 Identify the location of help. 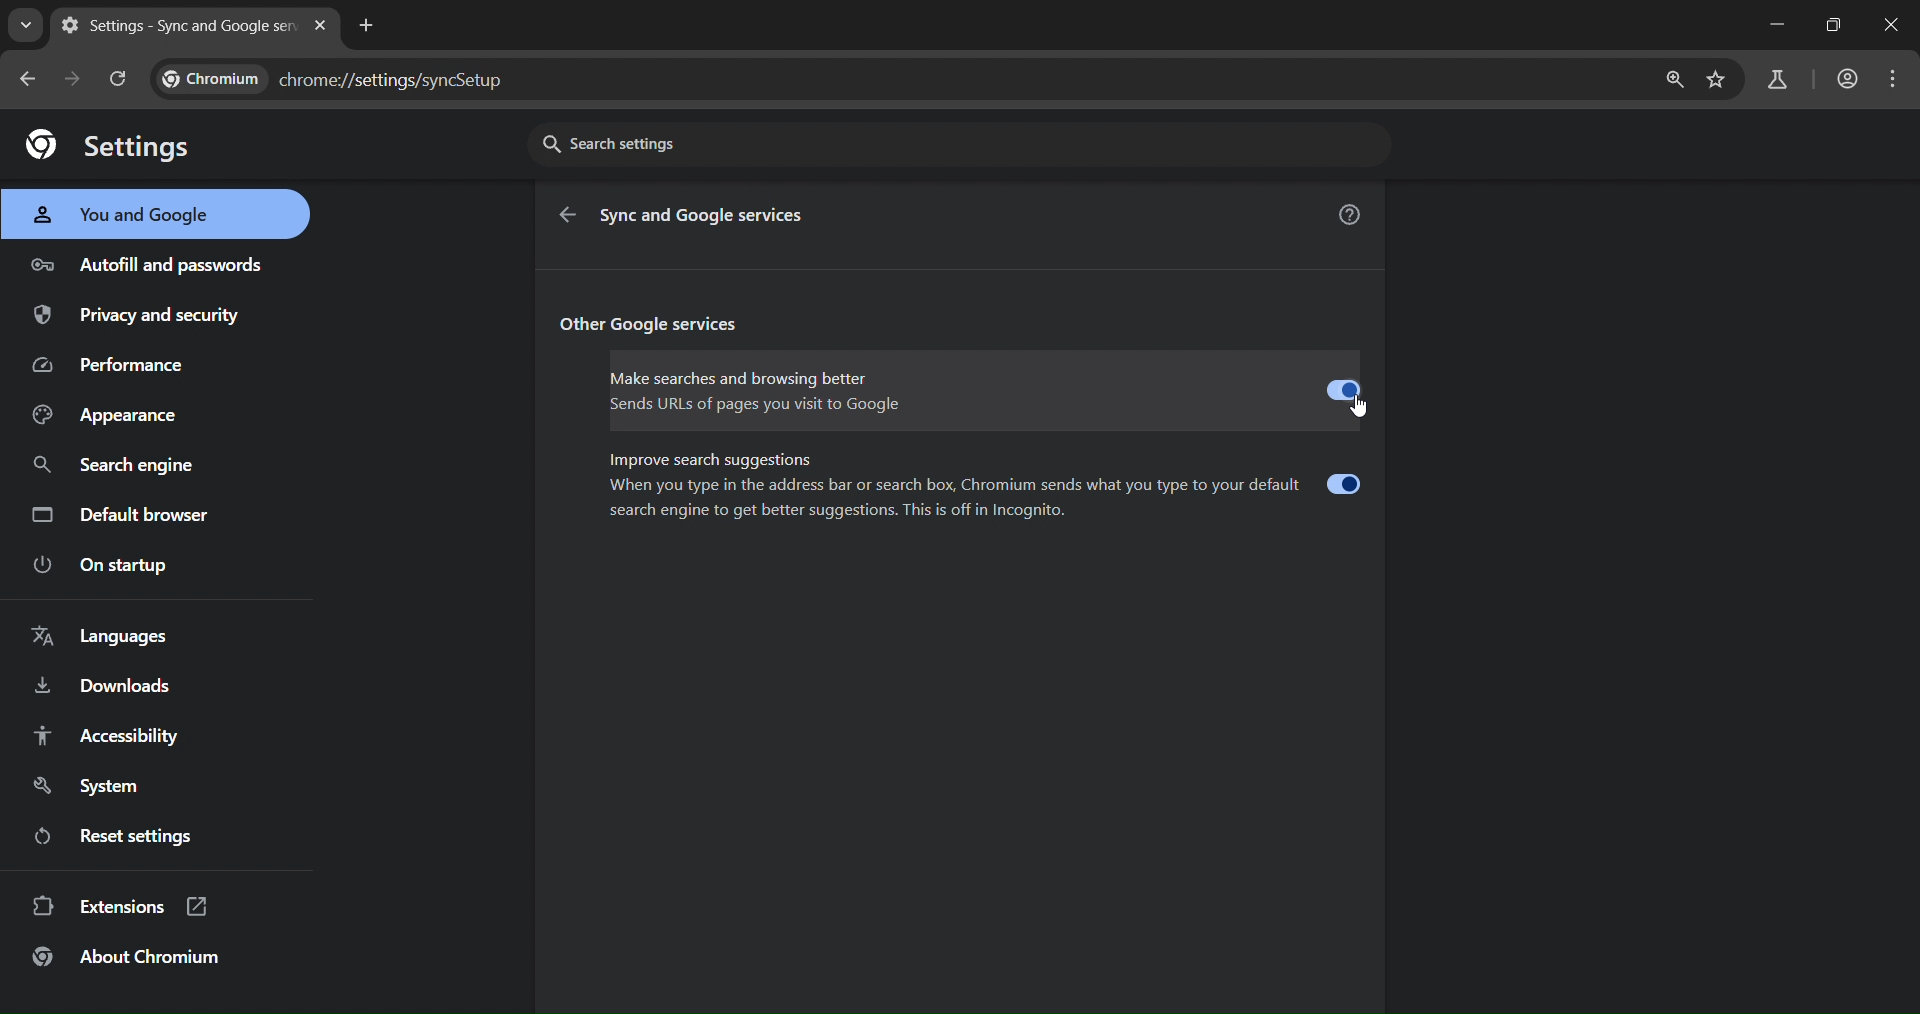
(1352, 214).